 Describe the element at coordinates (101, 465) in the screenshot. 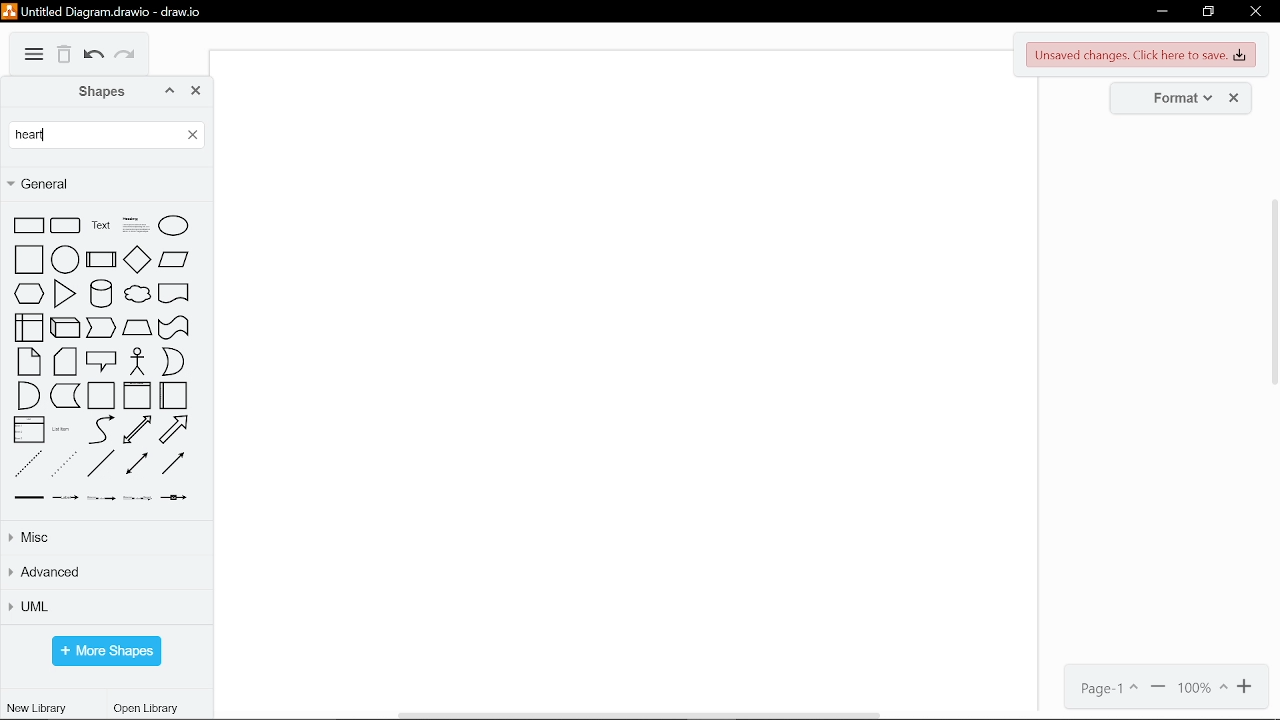

I see `line` at that location.